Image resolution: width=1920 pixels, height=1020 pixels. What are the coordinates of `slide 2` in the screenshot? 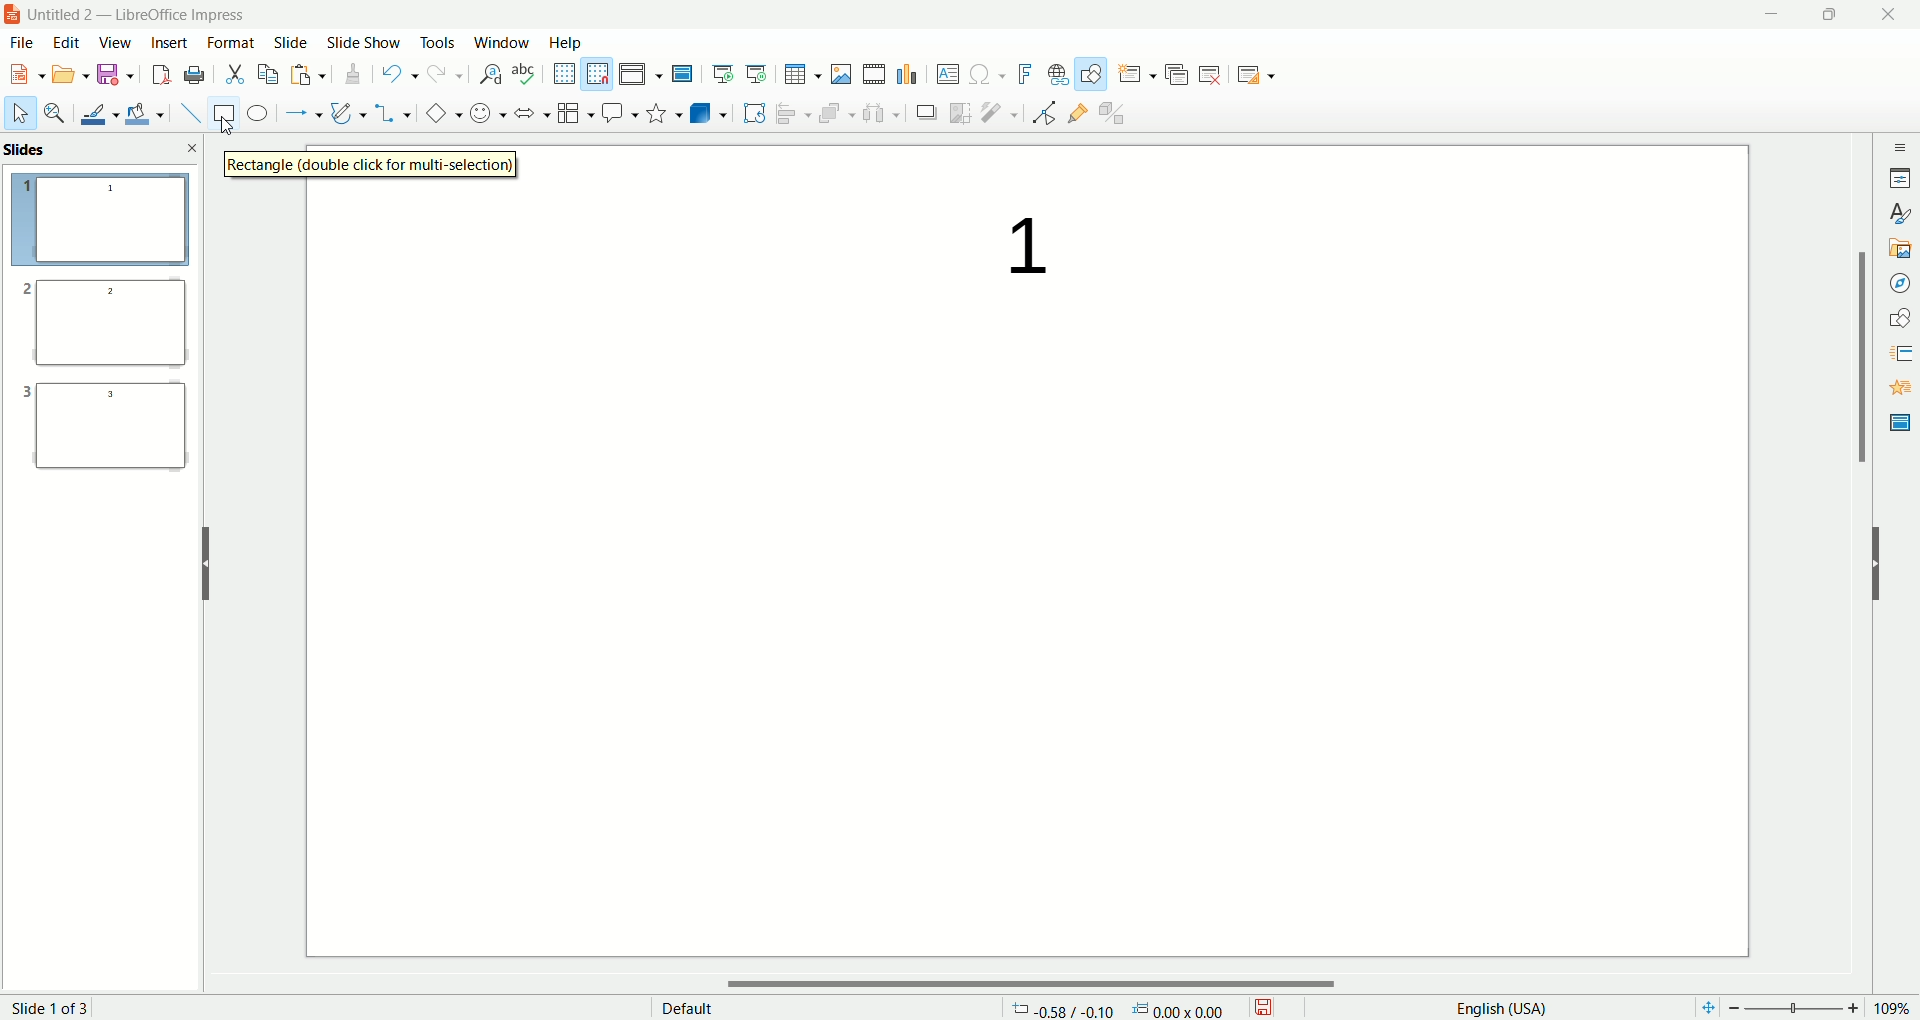 It's located at (100, 328).